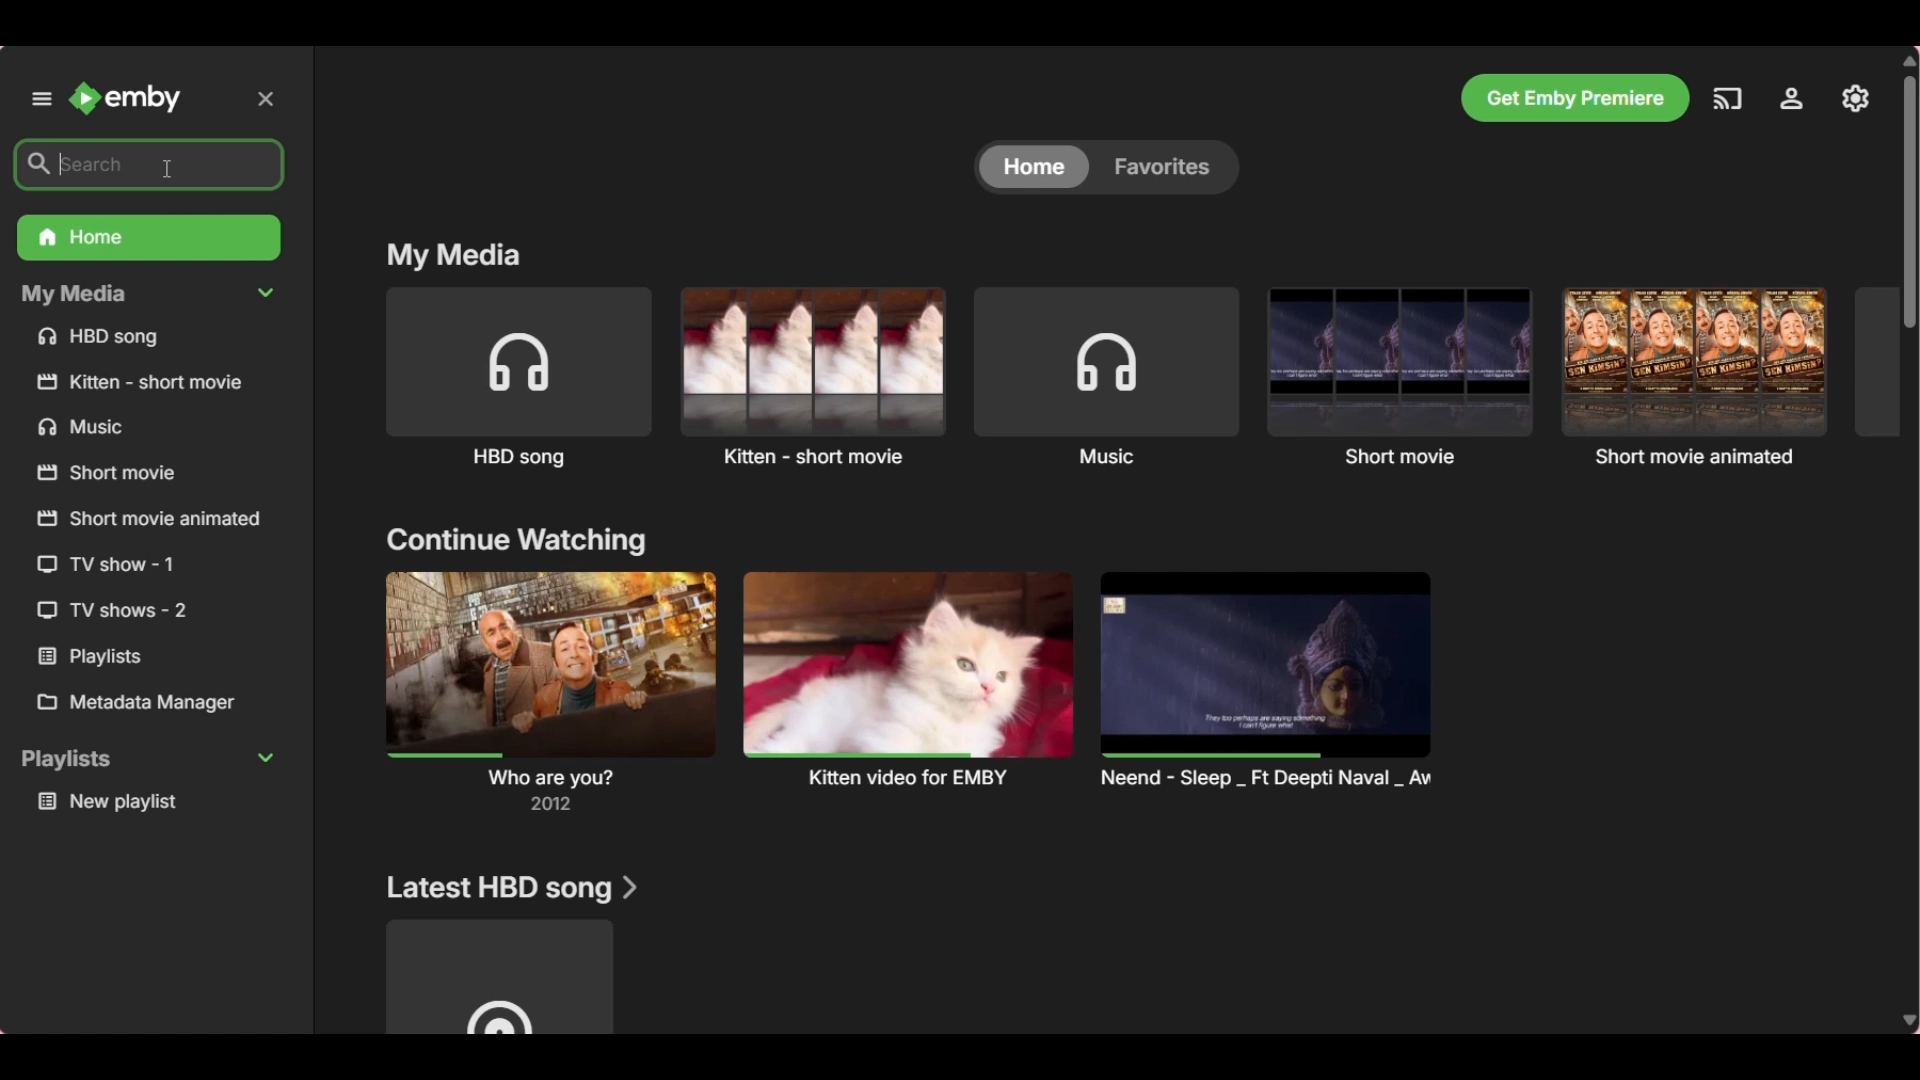 The width and height of the screenshot is (1920, 1080). Describe the element at coordinates (151, 703) in the screenshot. I see `Metadata manager` at that location.